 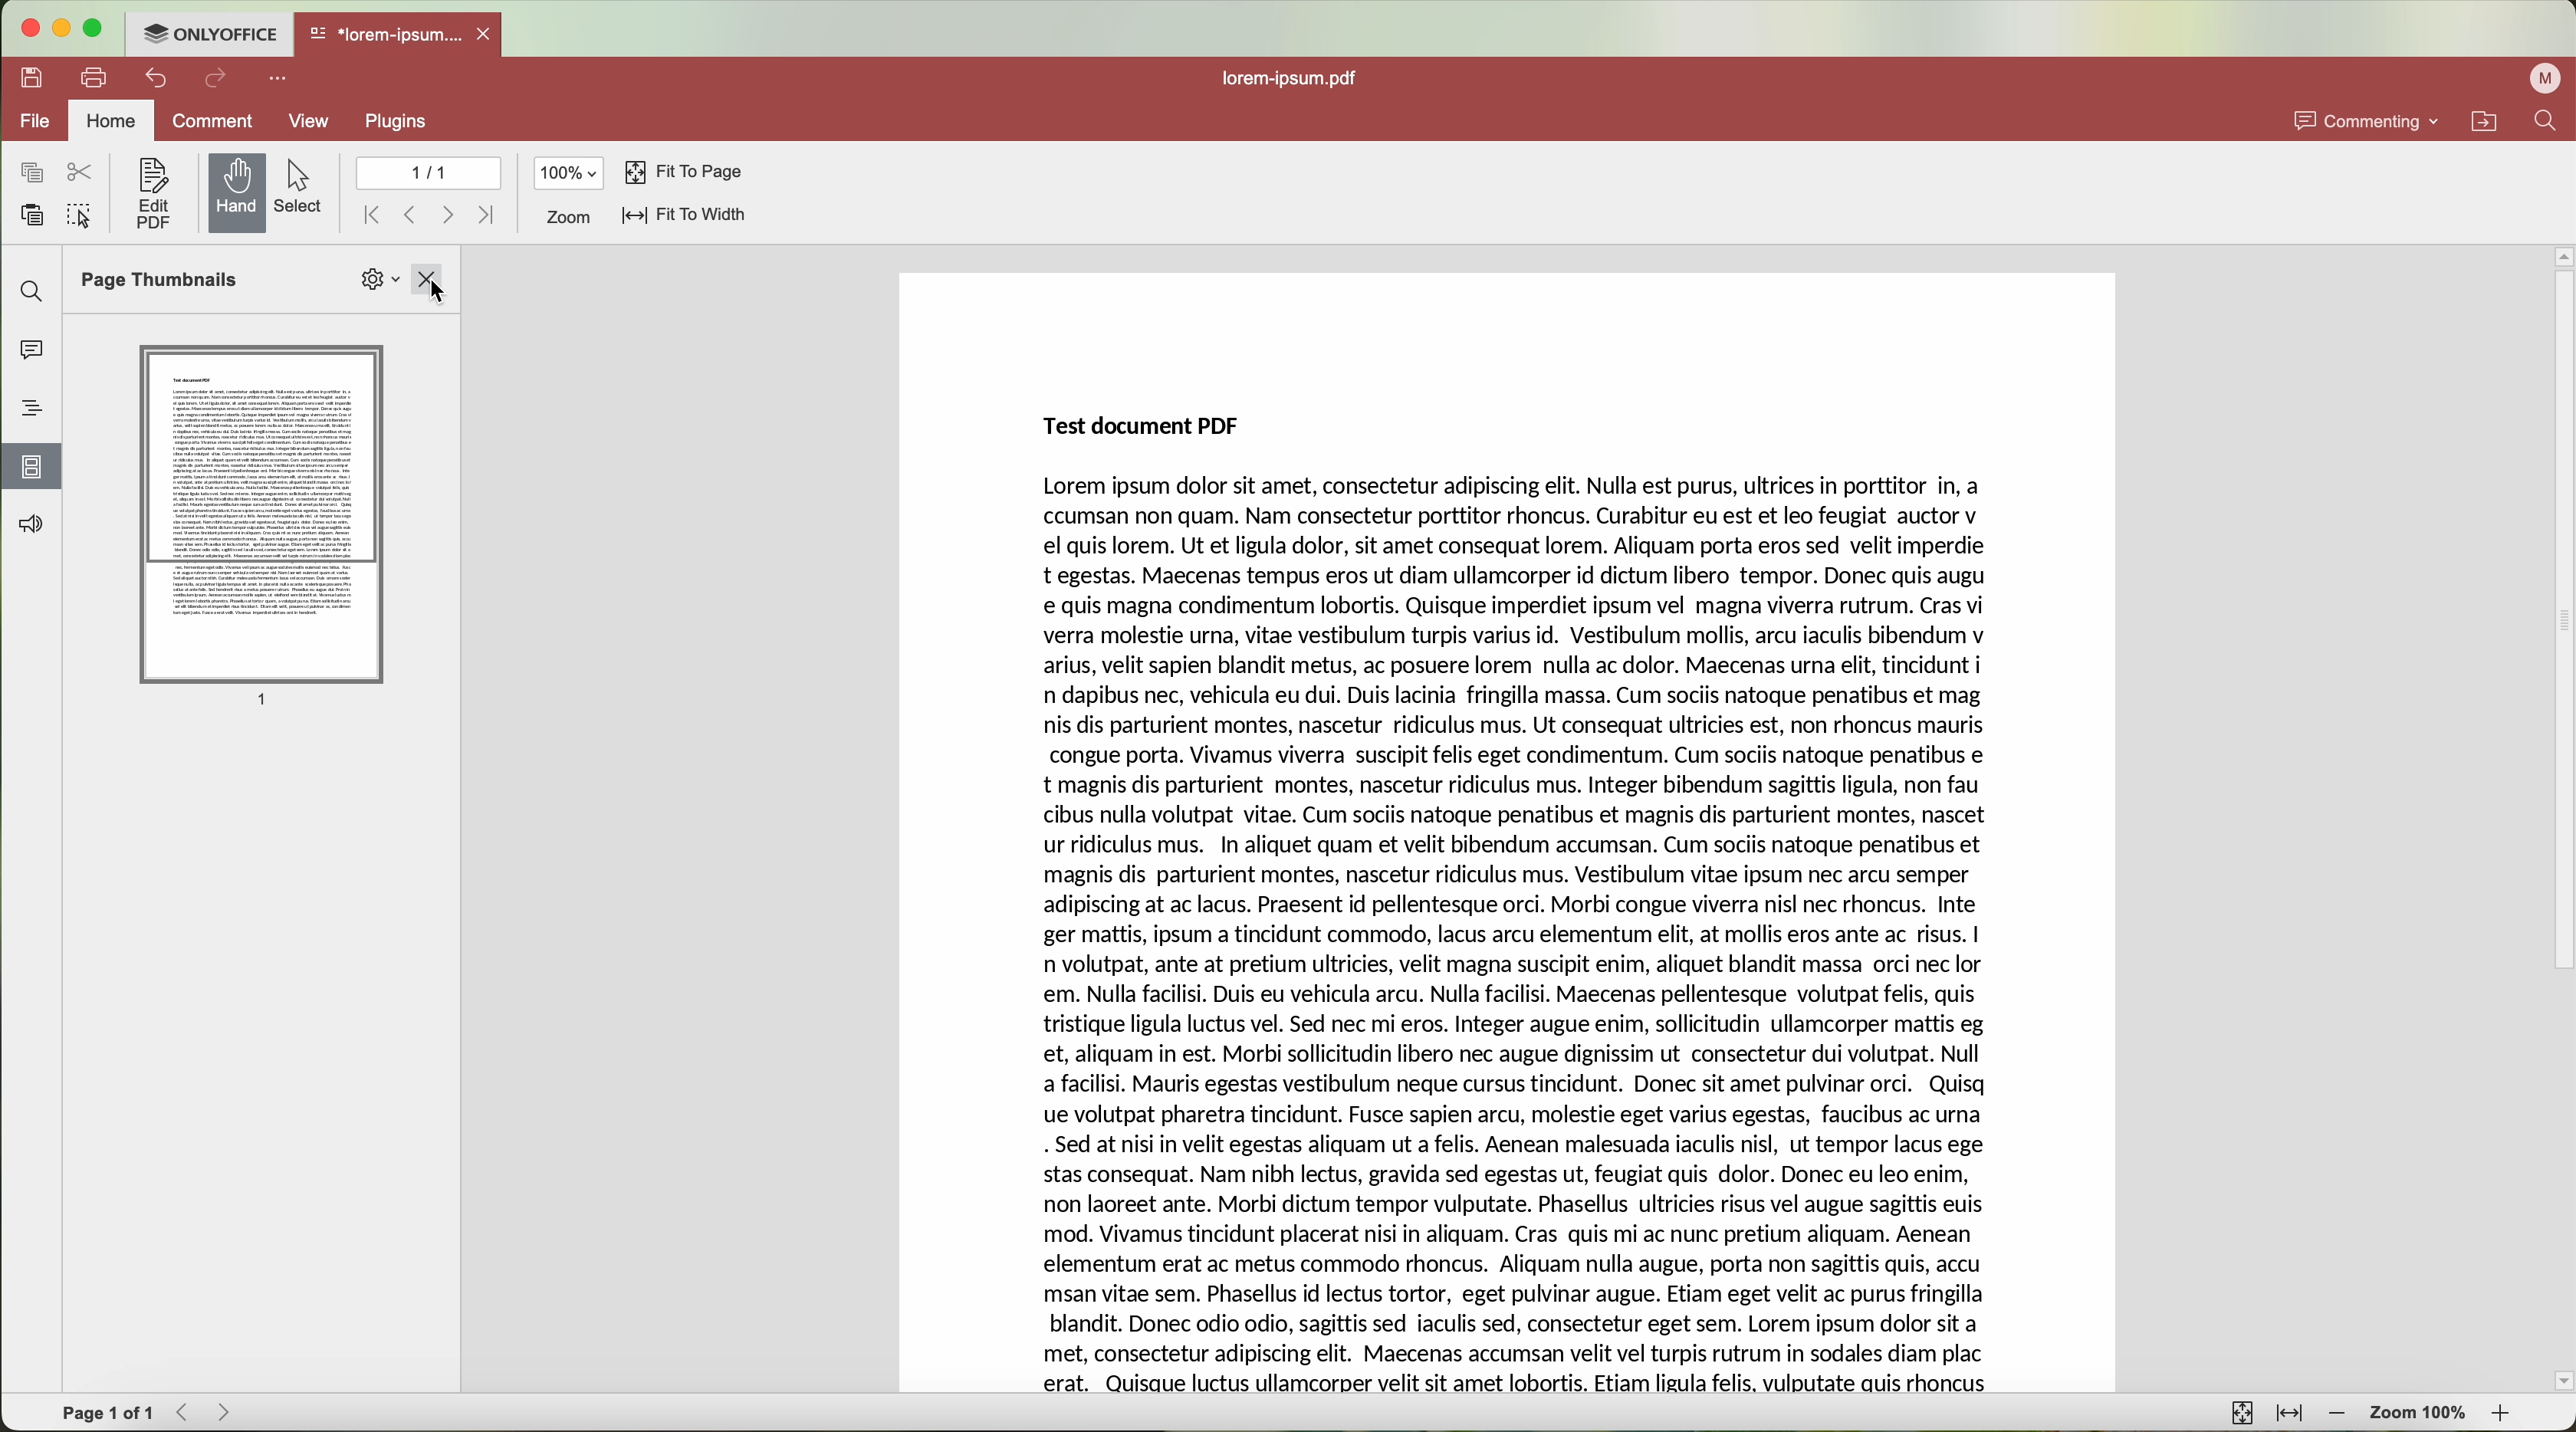 I want to click on lorem-ipsum.pdf, so click(x=1294, y=77).